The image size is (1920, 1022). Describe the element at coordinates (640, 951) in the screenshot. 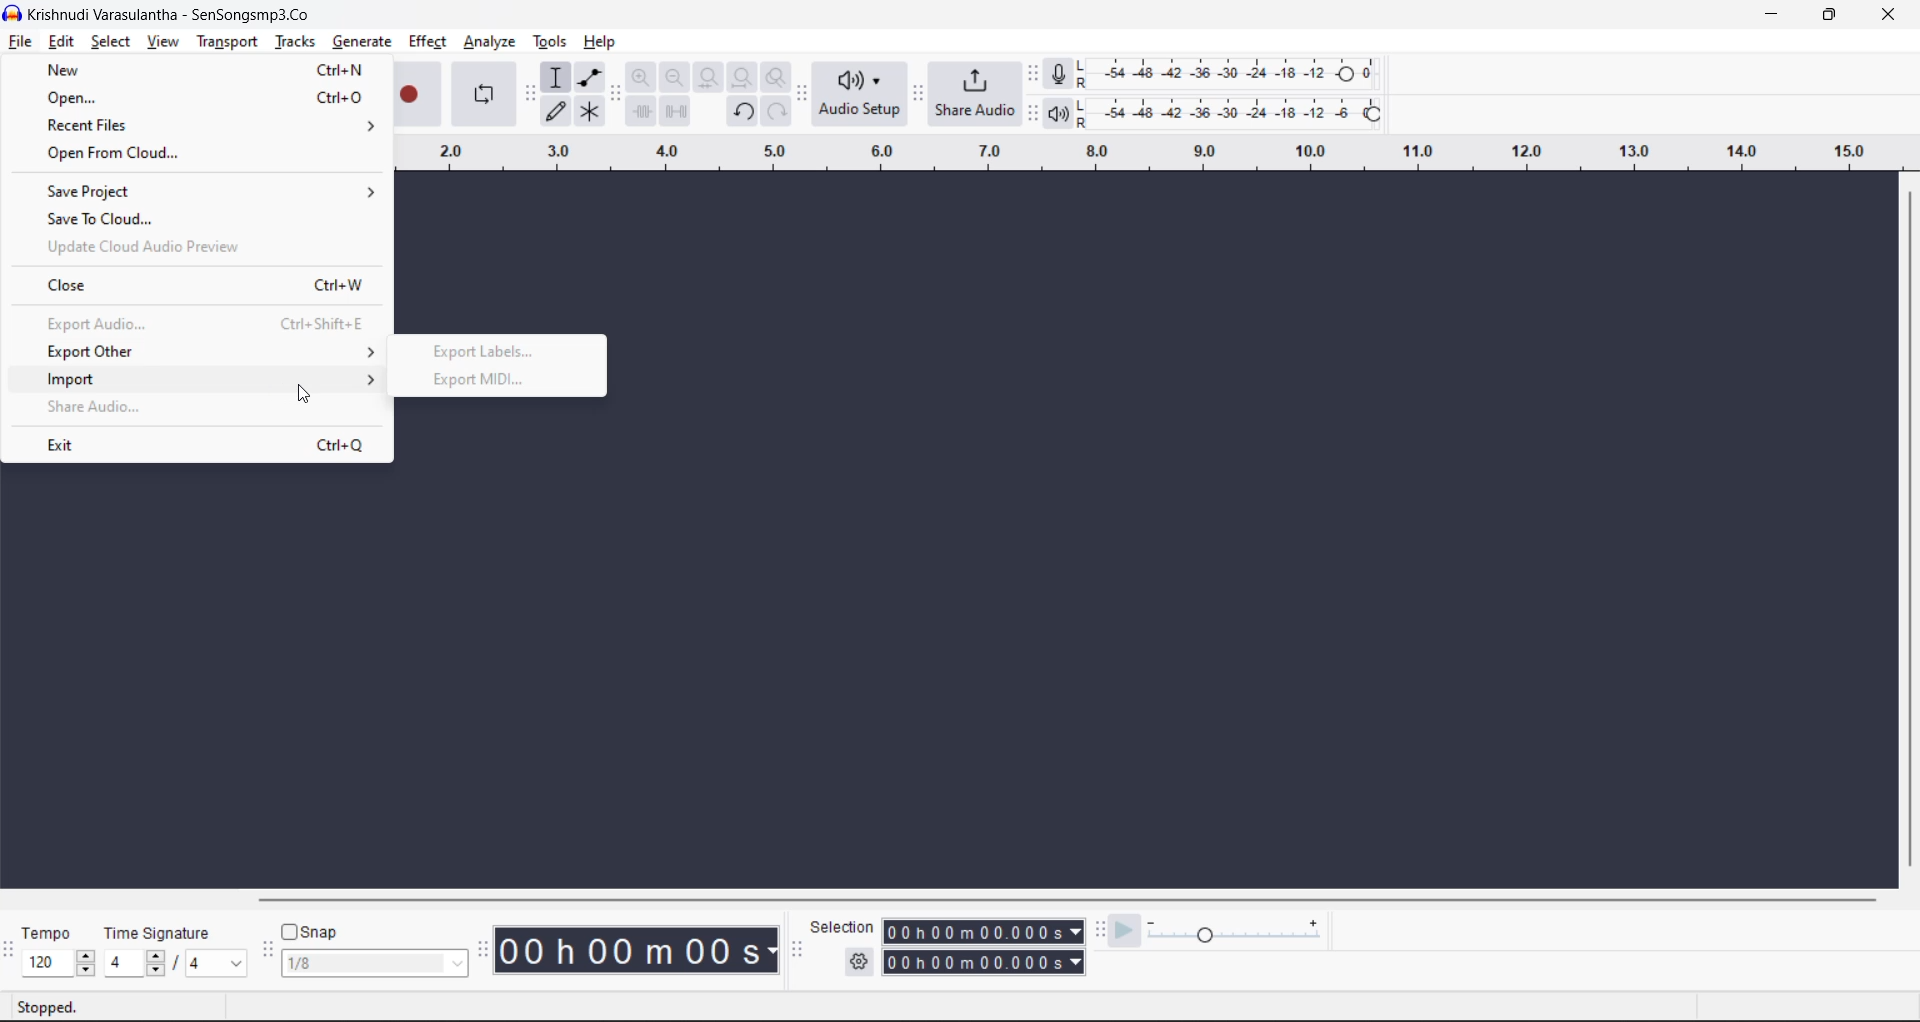

I see `00 h 00m 00s` at that location.